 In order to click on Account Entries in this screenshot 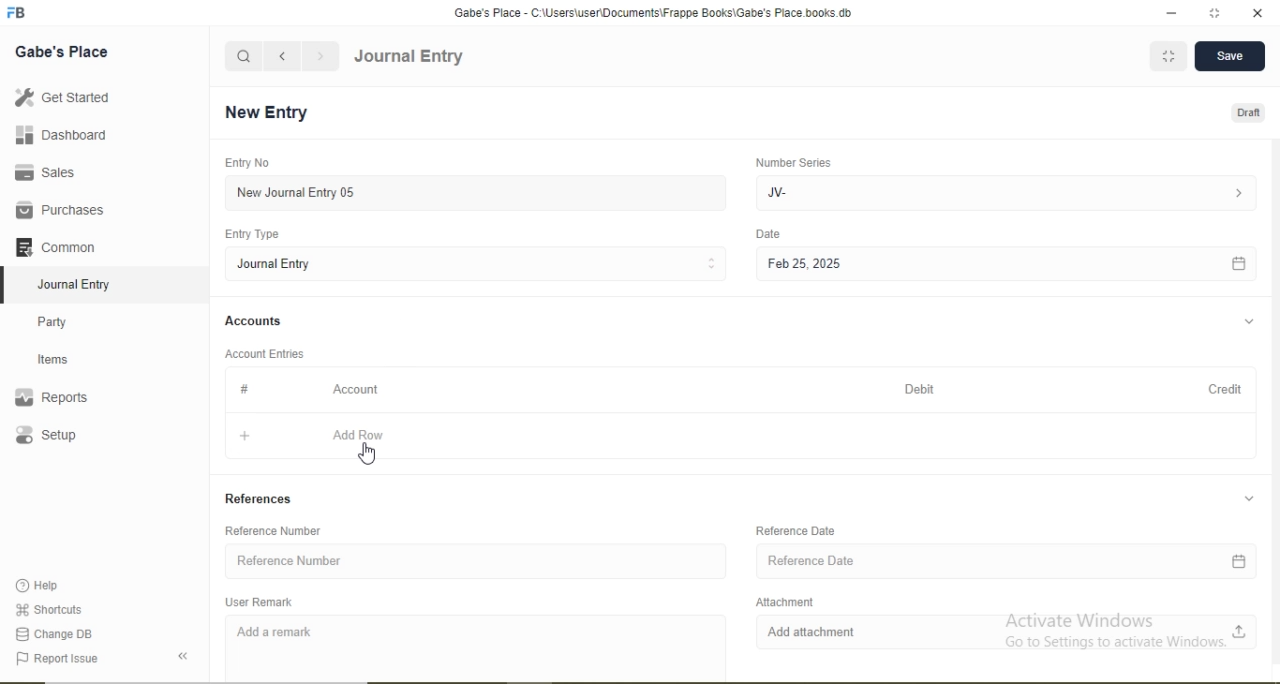, I will do `click(263, 352)`.